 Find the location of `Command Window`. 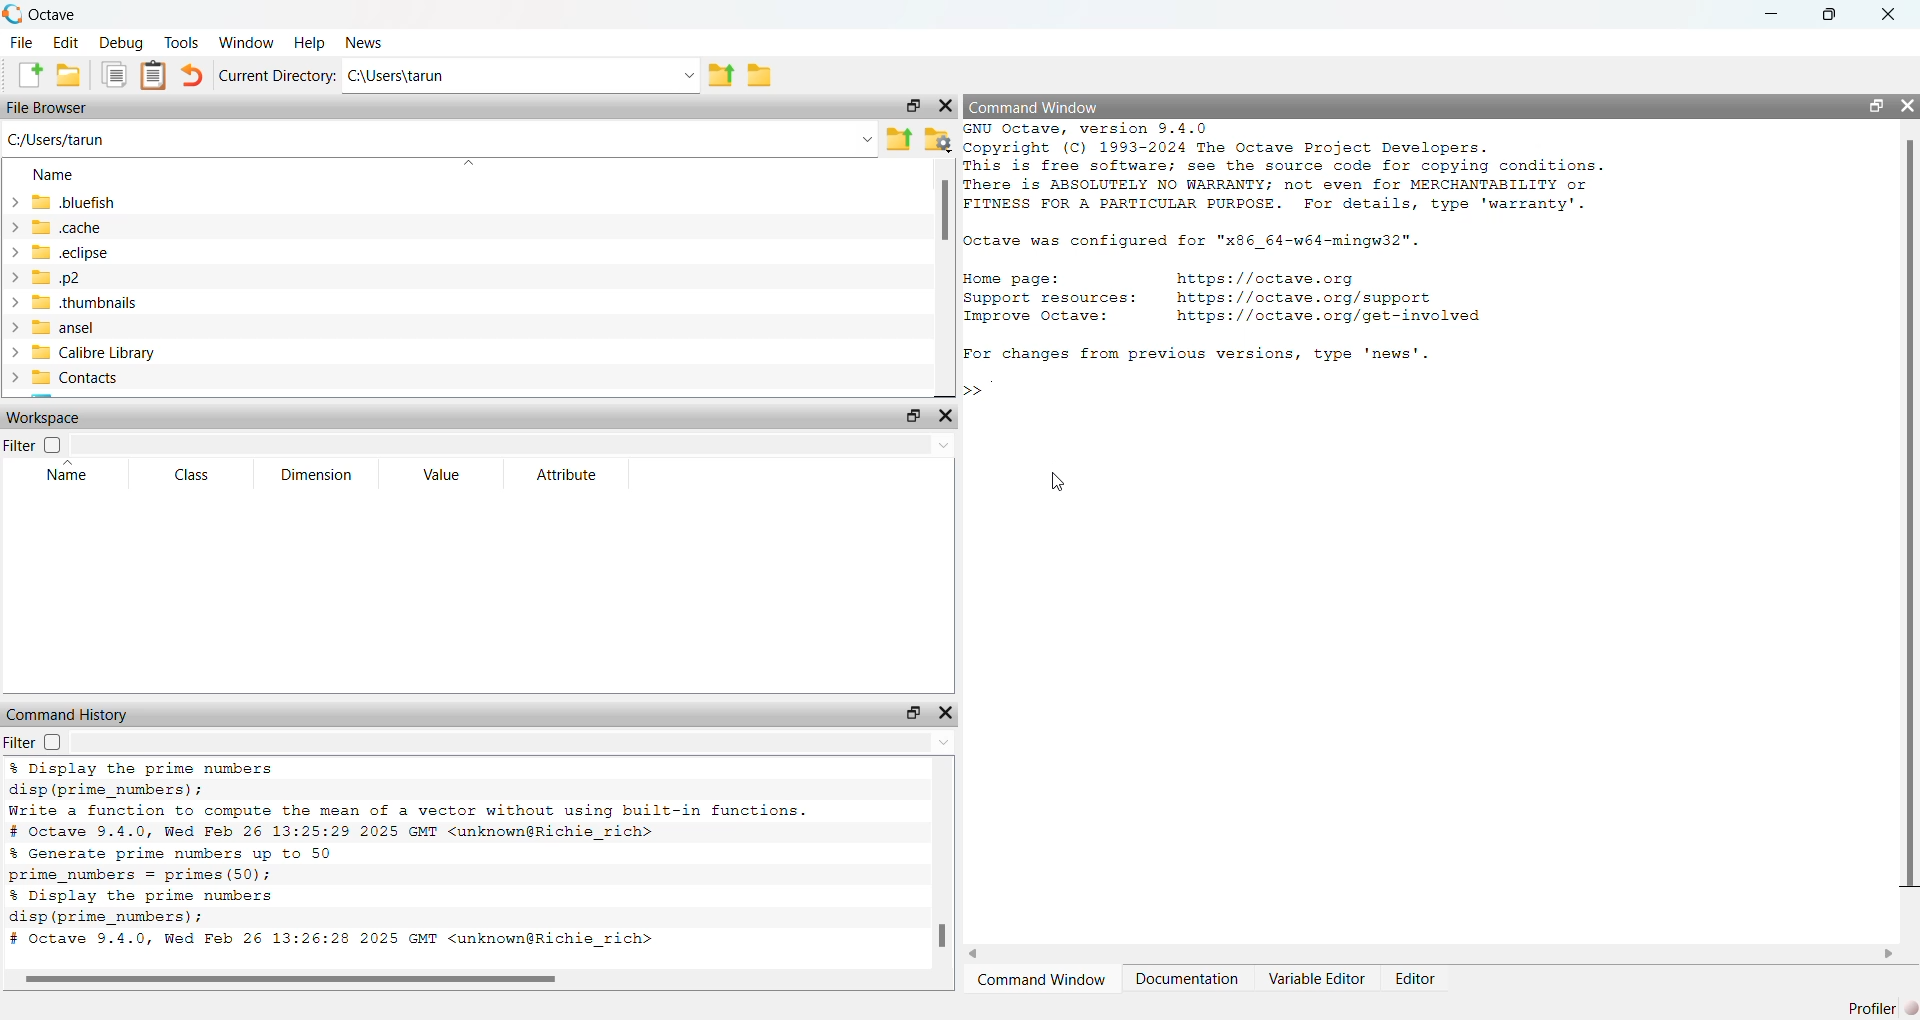

Command Window is located at coordinates (1042, 978).